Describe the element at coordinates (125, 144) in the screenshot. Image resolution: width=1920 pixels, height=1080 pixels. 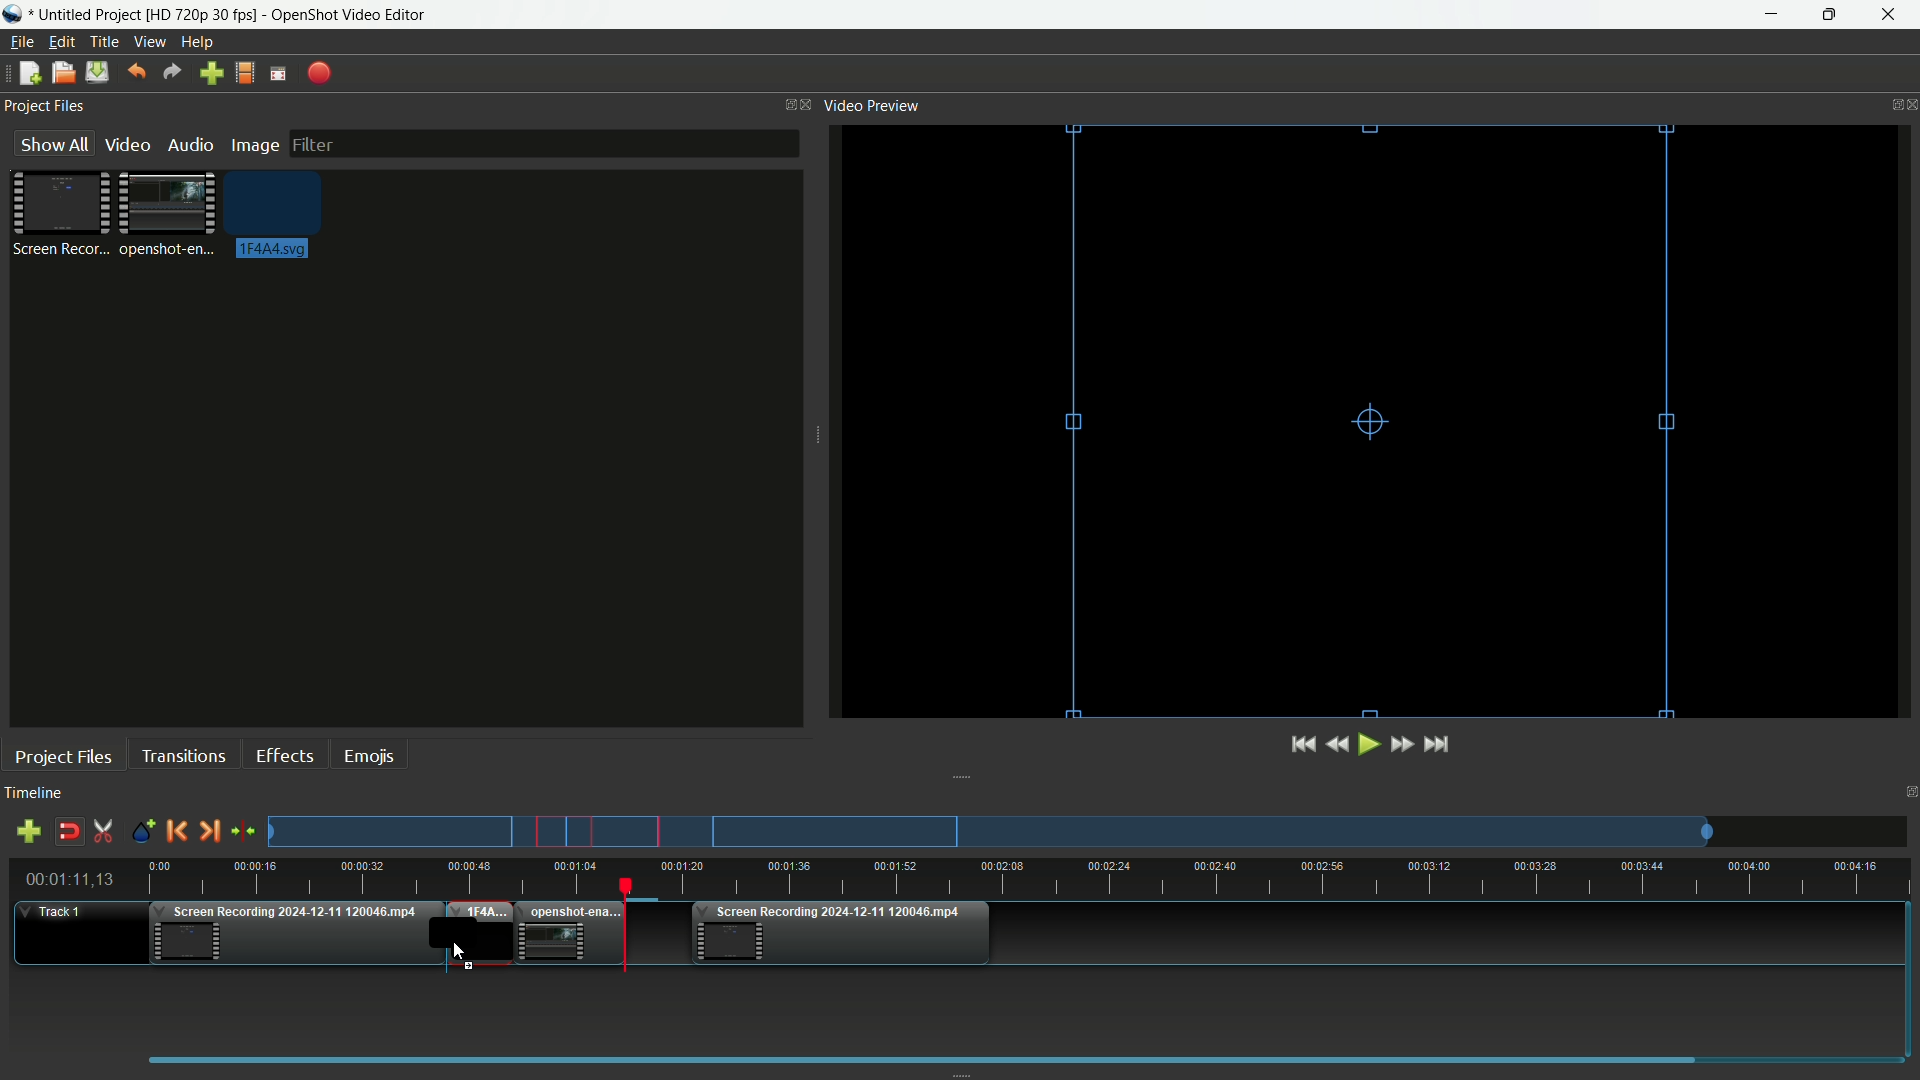
I see `Video` at that location.